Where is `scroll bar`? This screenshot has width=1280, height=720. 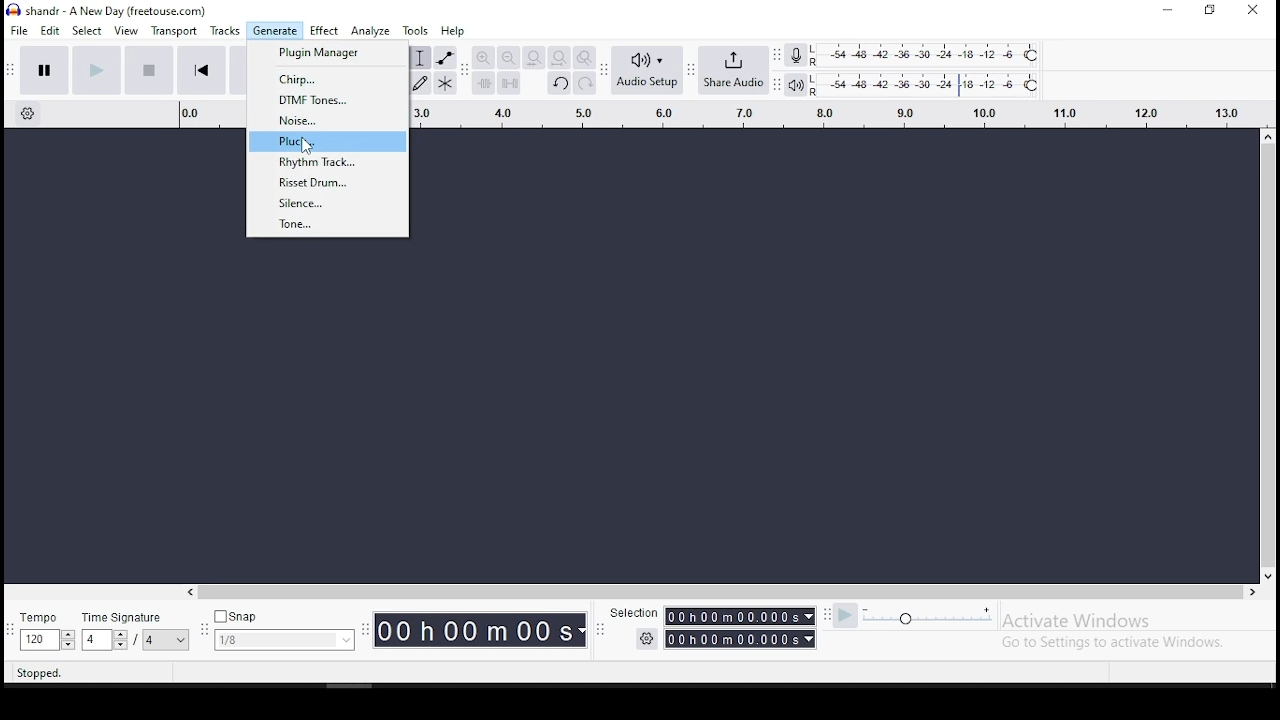
scroll bar is located at coordinates (724, 593).